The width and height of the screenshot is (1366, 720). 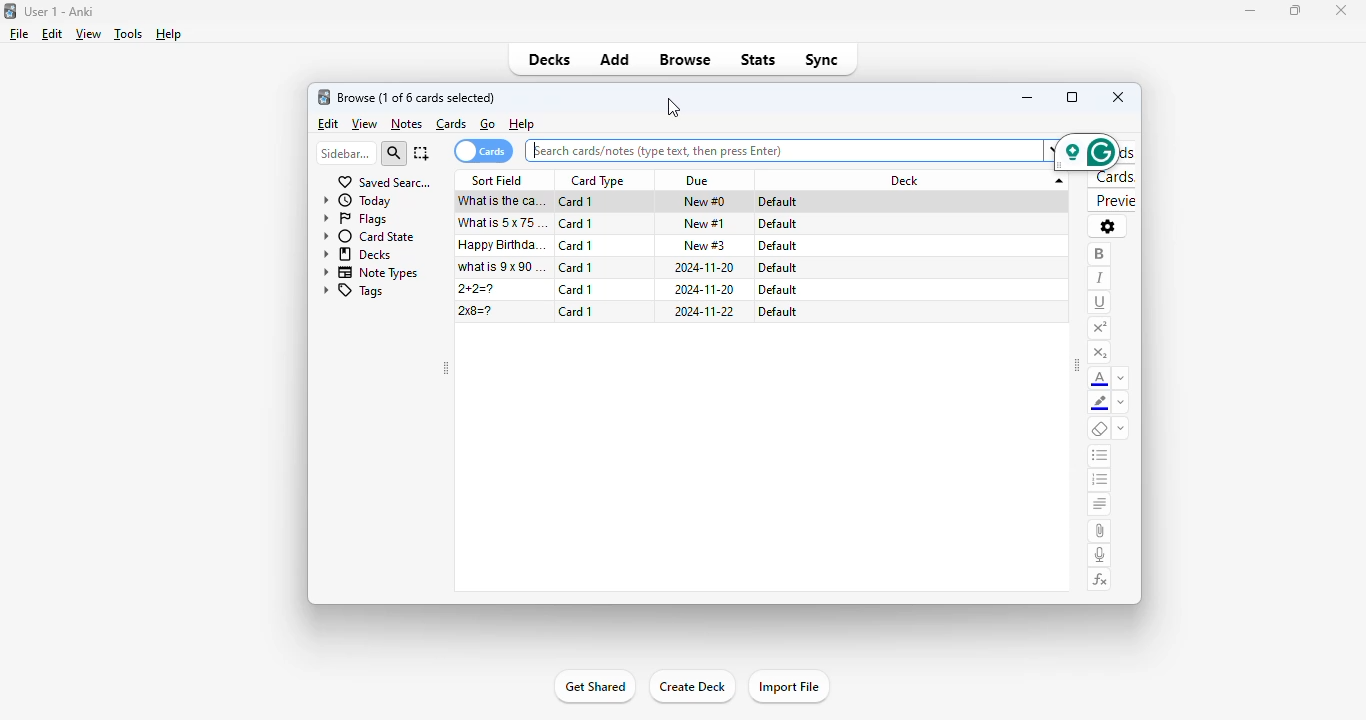 I want to click on search, so click(x=394, y=153).